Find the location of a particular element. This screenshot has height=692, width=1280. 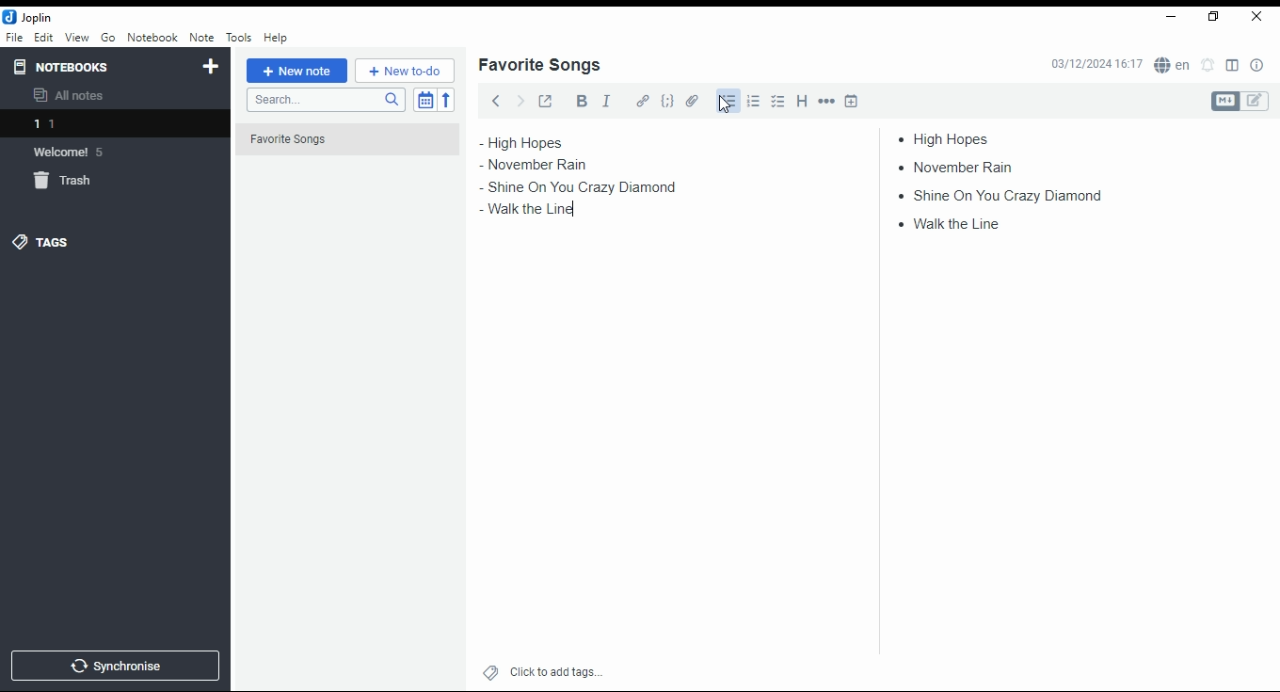

shine on you crazy diamond is located at coordinates (998, 194).